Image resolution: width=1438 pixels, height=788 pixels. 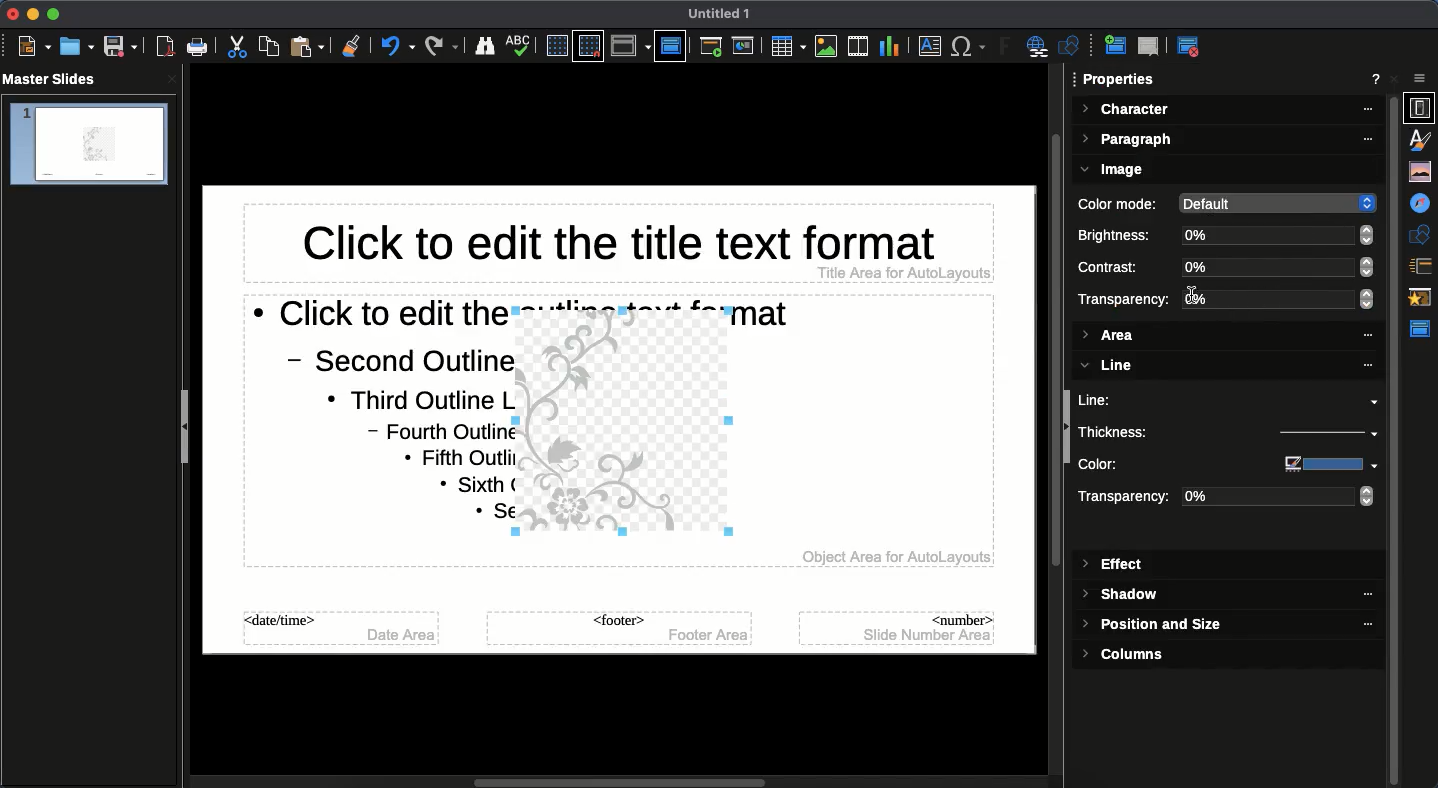 I want to click on Columns, so click(x=1131, y=654).